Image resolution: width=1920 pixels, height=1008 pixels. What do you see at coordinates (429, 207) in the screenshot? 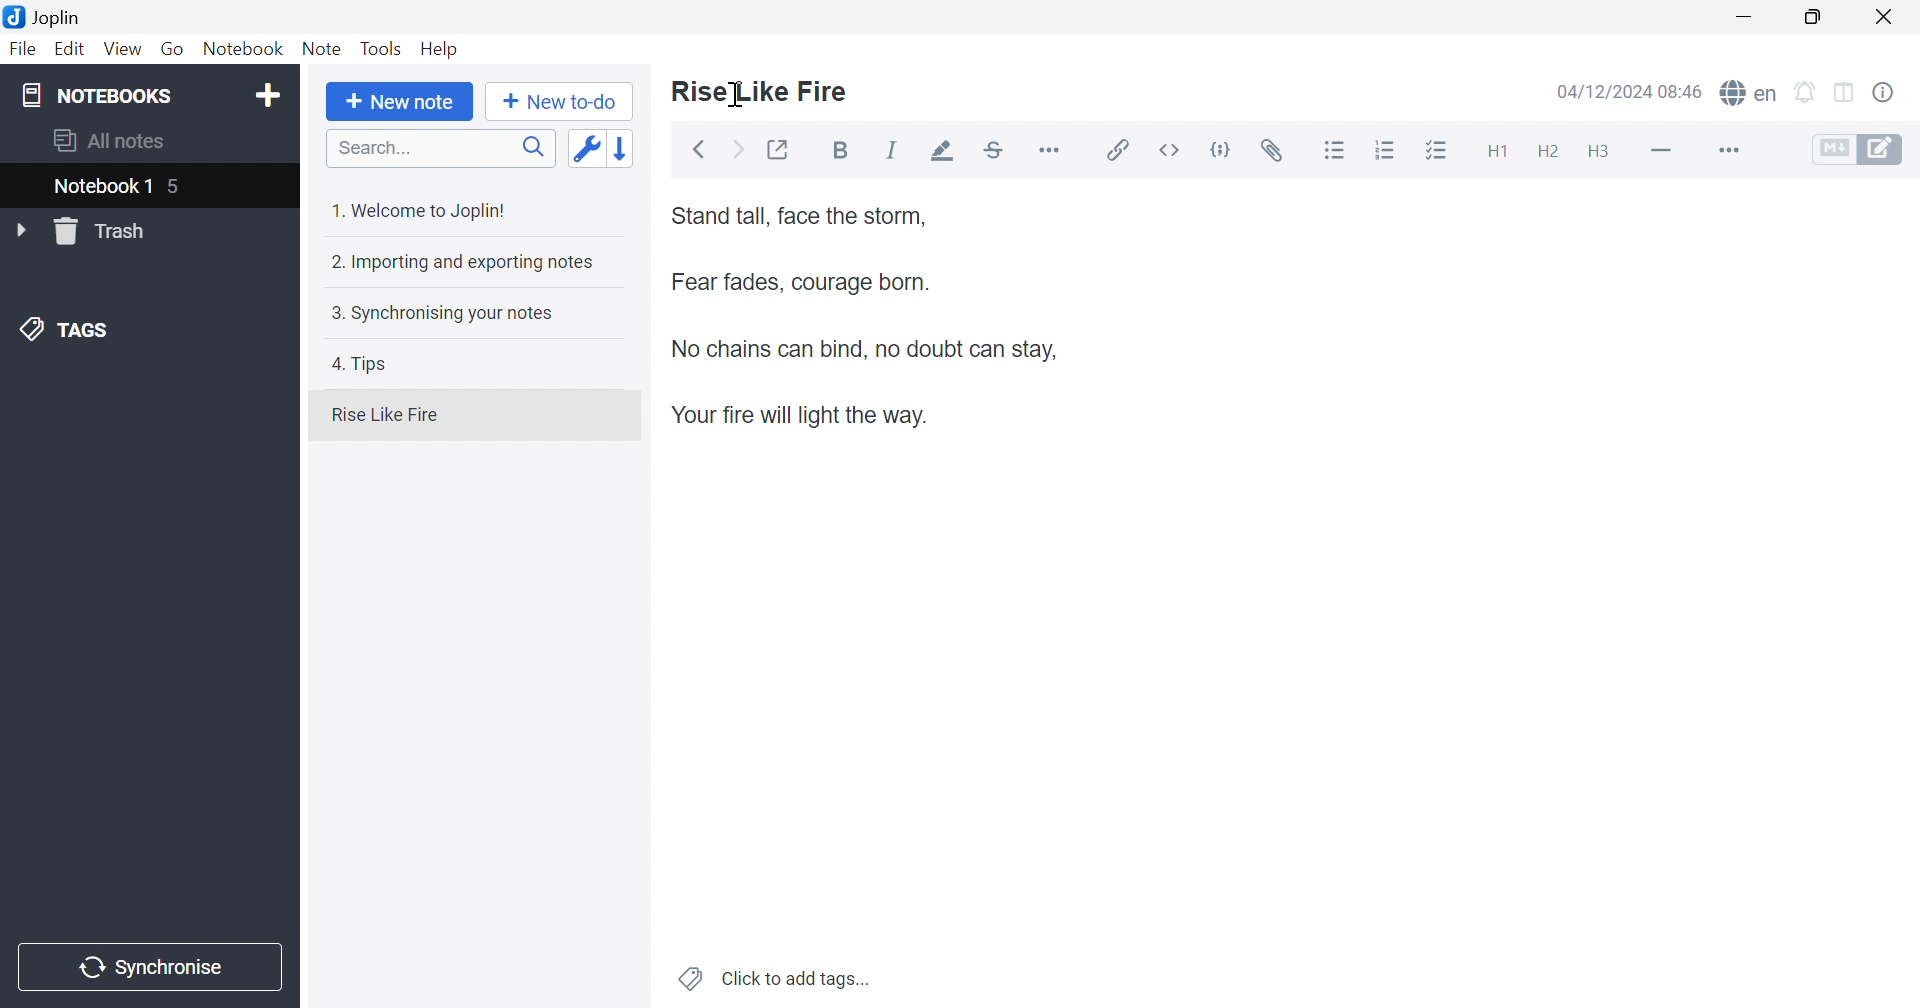
I see `1. Welcome to Joplin!` at bounding box center [429, 207].